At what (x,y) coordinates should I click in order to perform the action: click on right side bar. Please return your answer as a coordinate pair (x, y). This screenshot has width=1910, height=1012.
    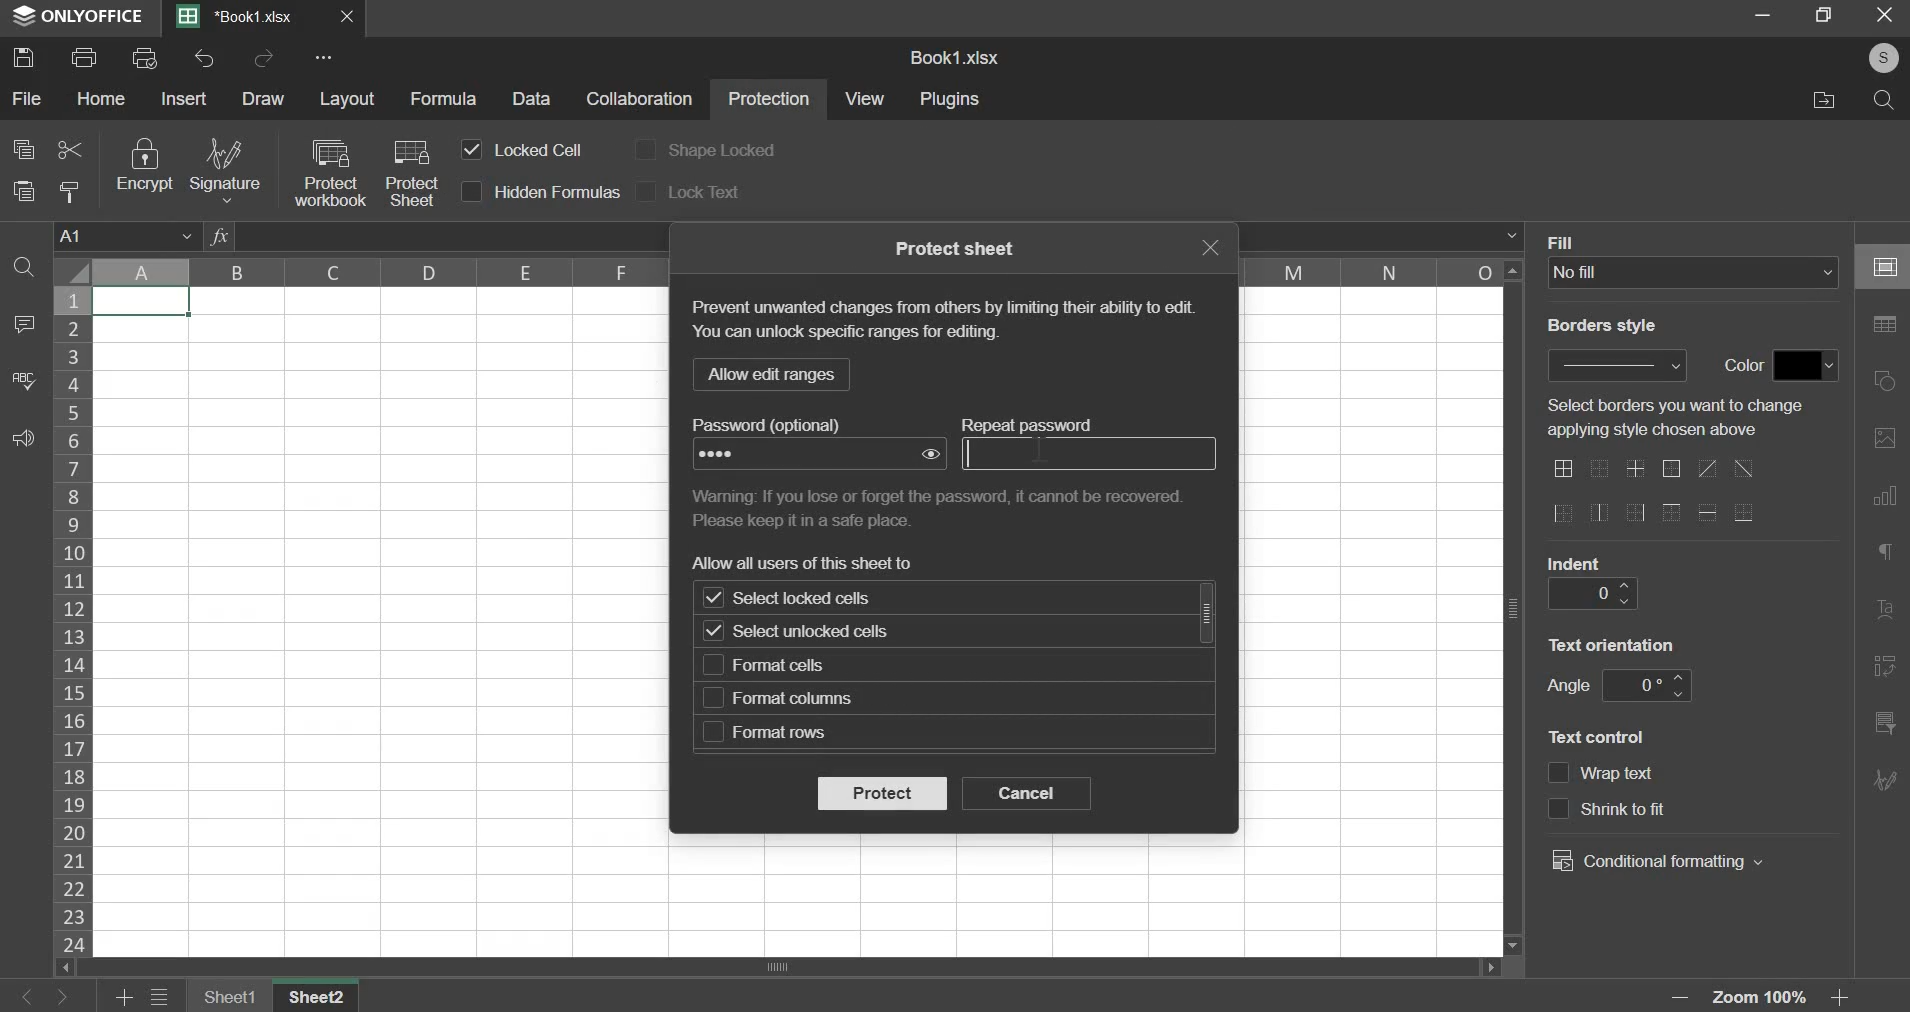
    Looking at the image, I should click on (1888, 551).